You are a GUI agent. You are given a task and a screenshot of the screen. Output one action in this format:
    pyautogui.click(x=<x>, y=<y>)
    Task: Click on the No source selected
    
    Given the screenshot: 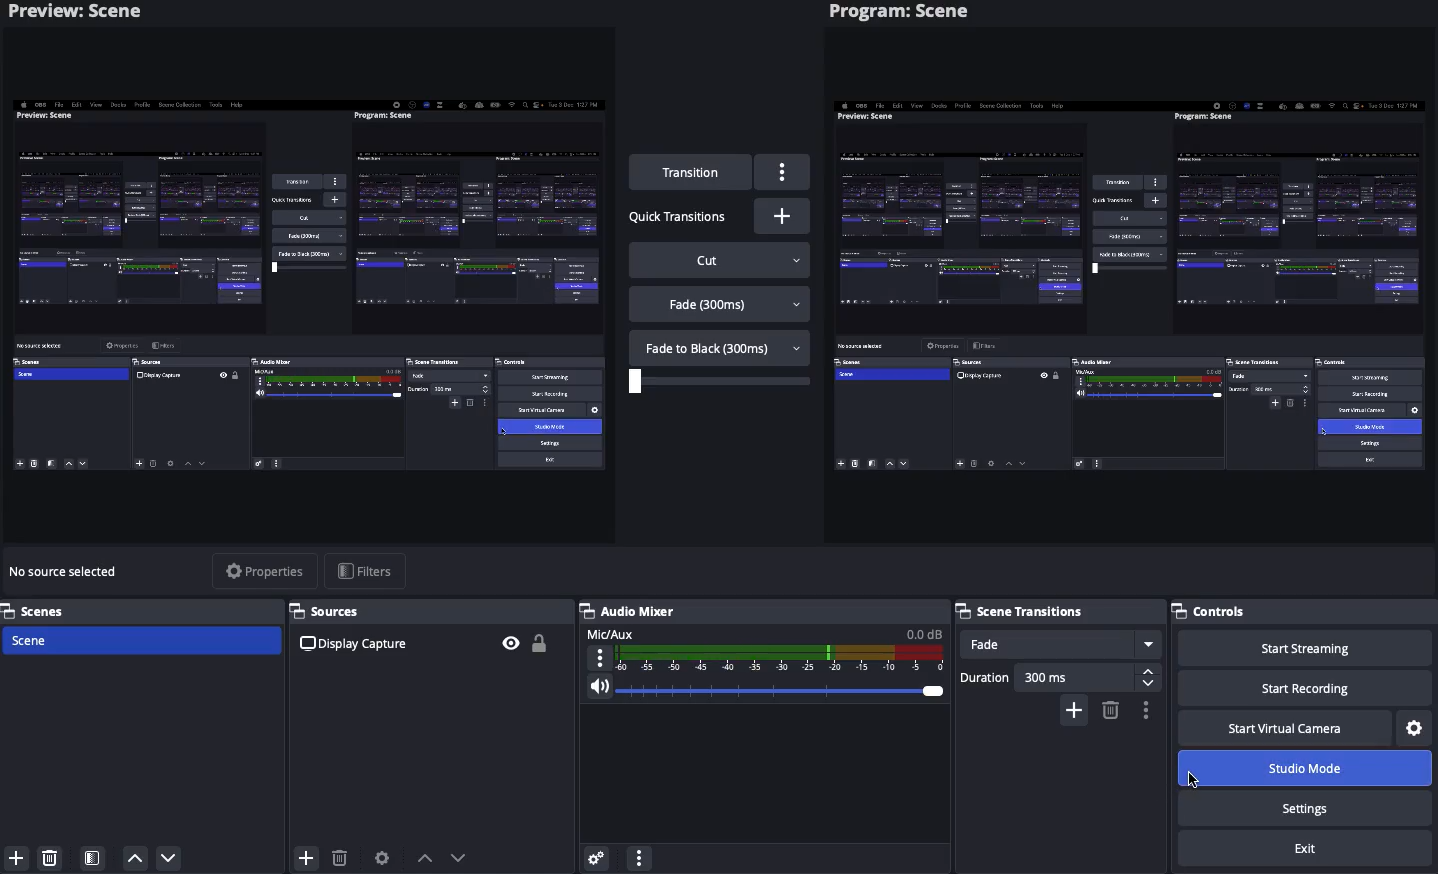 What is the action you would take?
    pyautogui.click(x=68, y=572)
    